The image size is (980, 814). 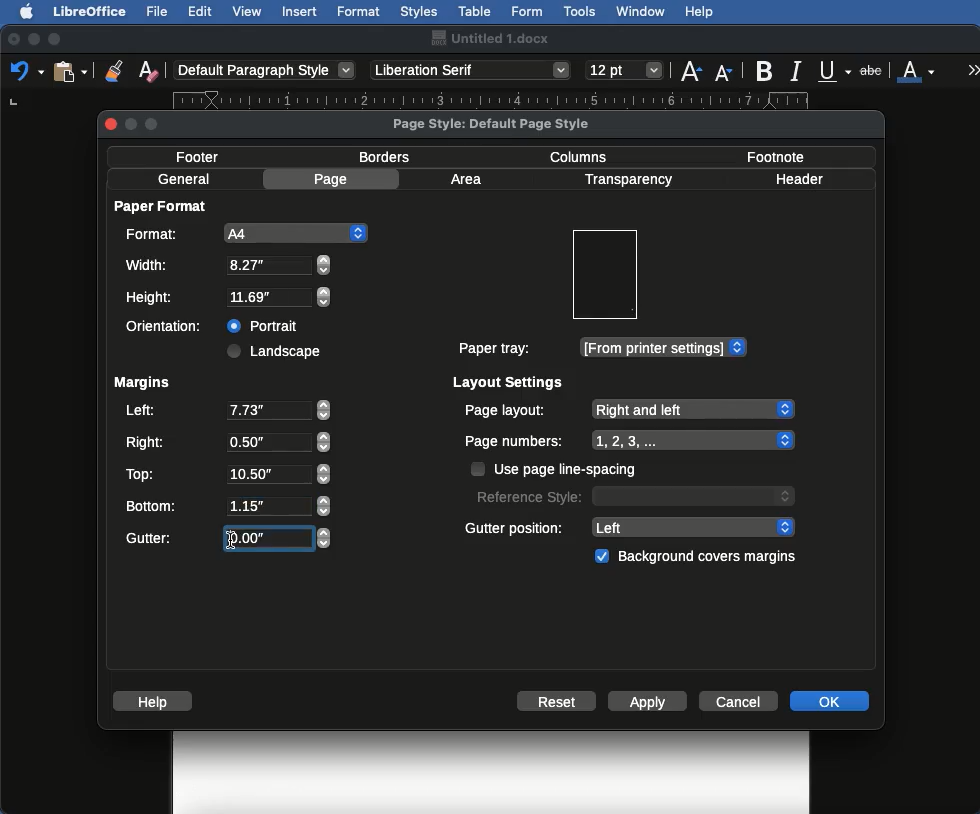 What do you see at coordinates (508, 100) in the screenshot?
I see `Ruler` at bounding box center [508, 100].